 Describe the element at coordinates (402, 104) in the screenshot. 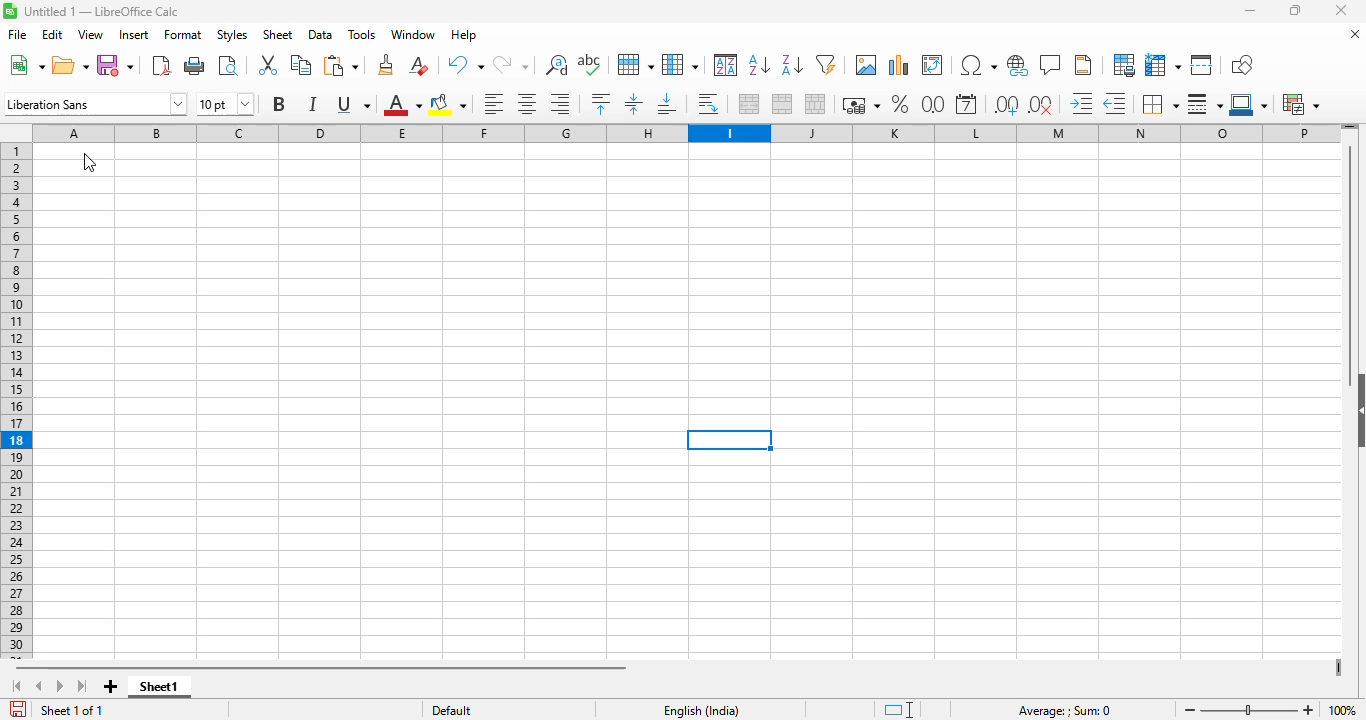

I see `font color` at that location.